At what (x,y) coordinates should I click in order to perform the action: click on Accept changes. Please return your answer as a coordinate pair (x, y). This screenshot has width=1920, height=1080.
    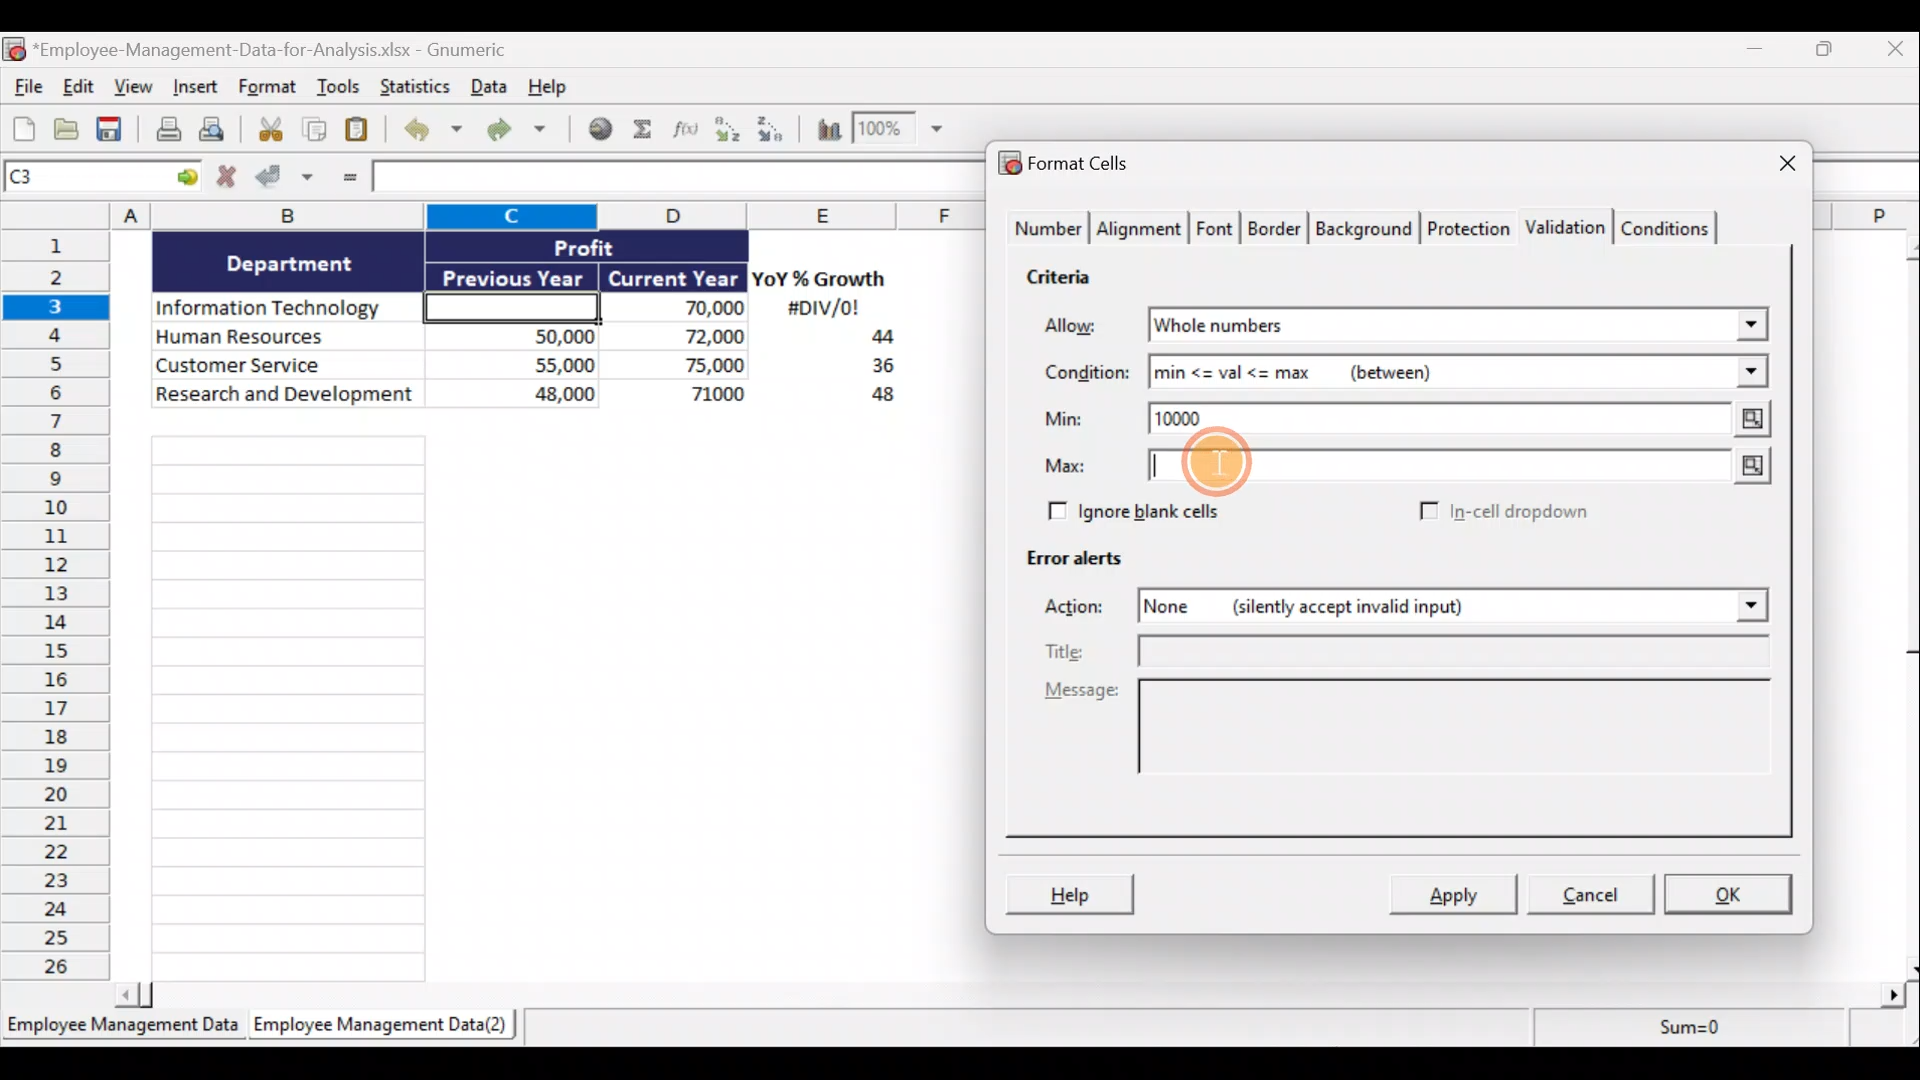
    Looking at the image, I should click on (287, 179).